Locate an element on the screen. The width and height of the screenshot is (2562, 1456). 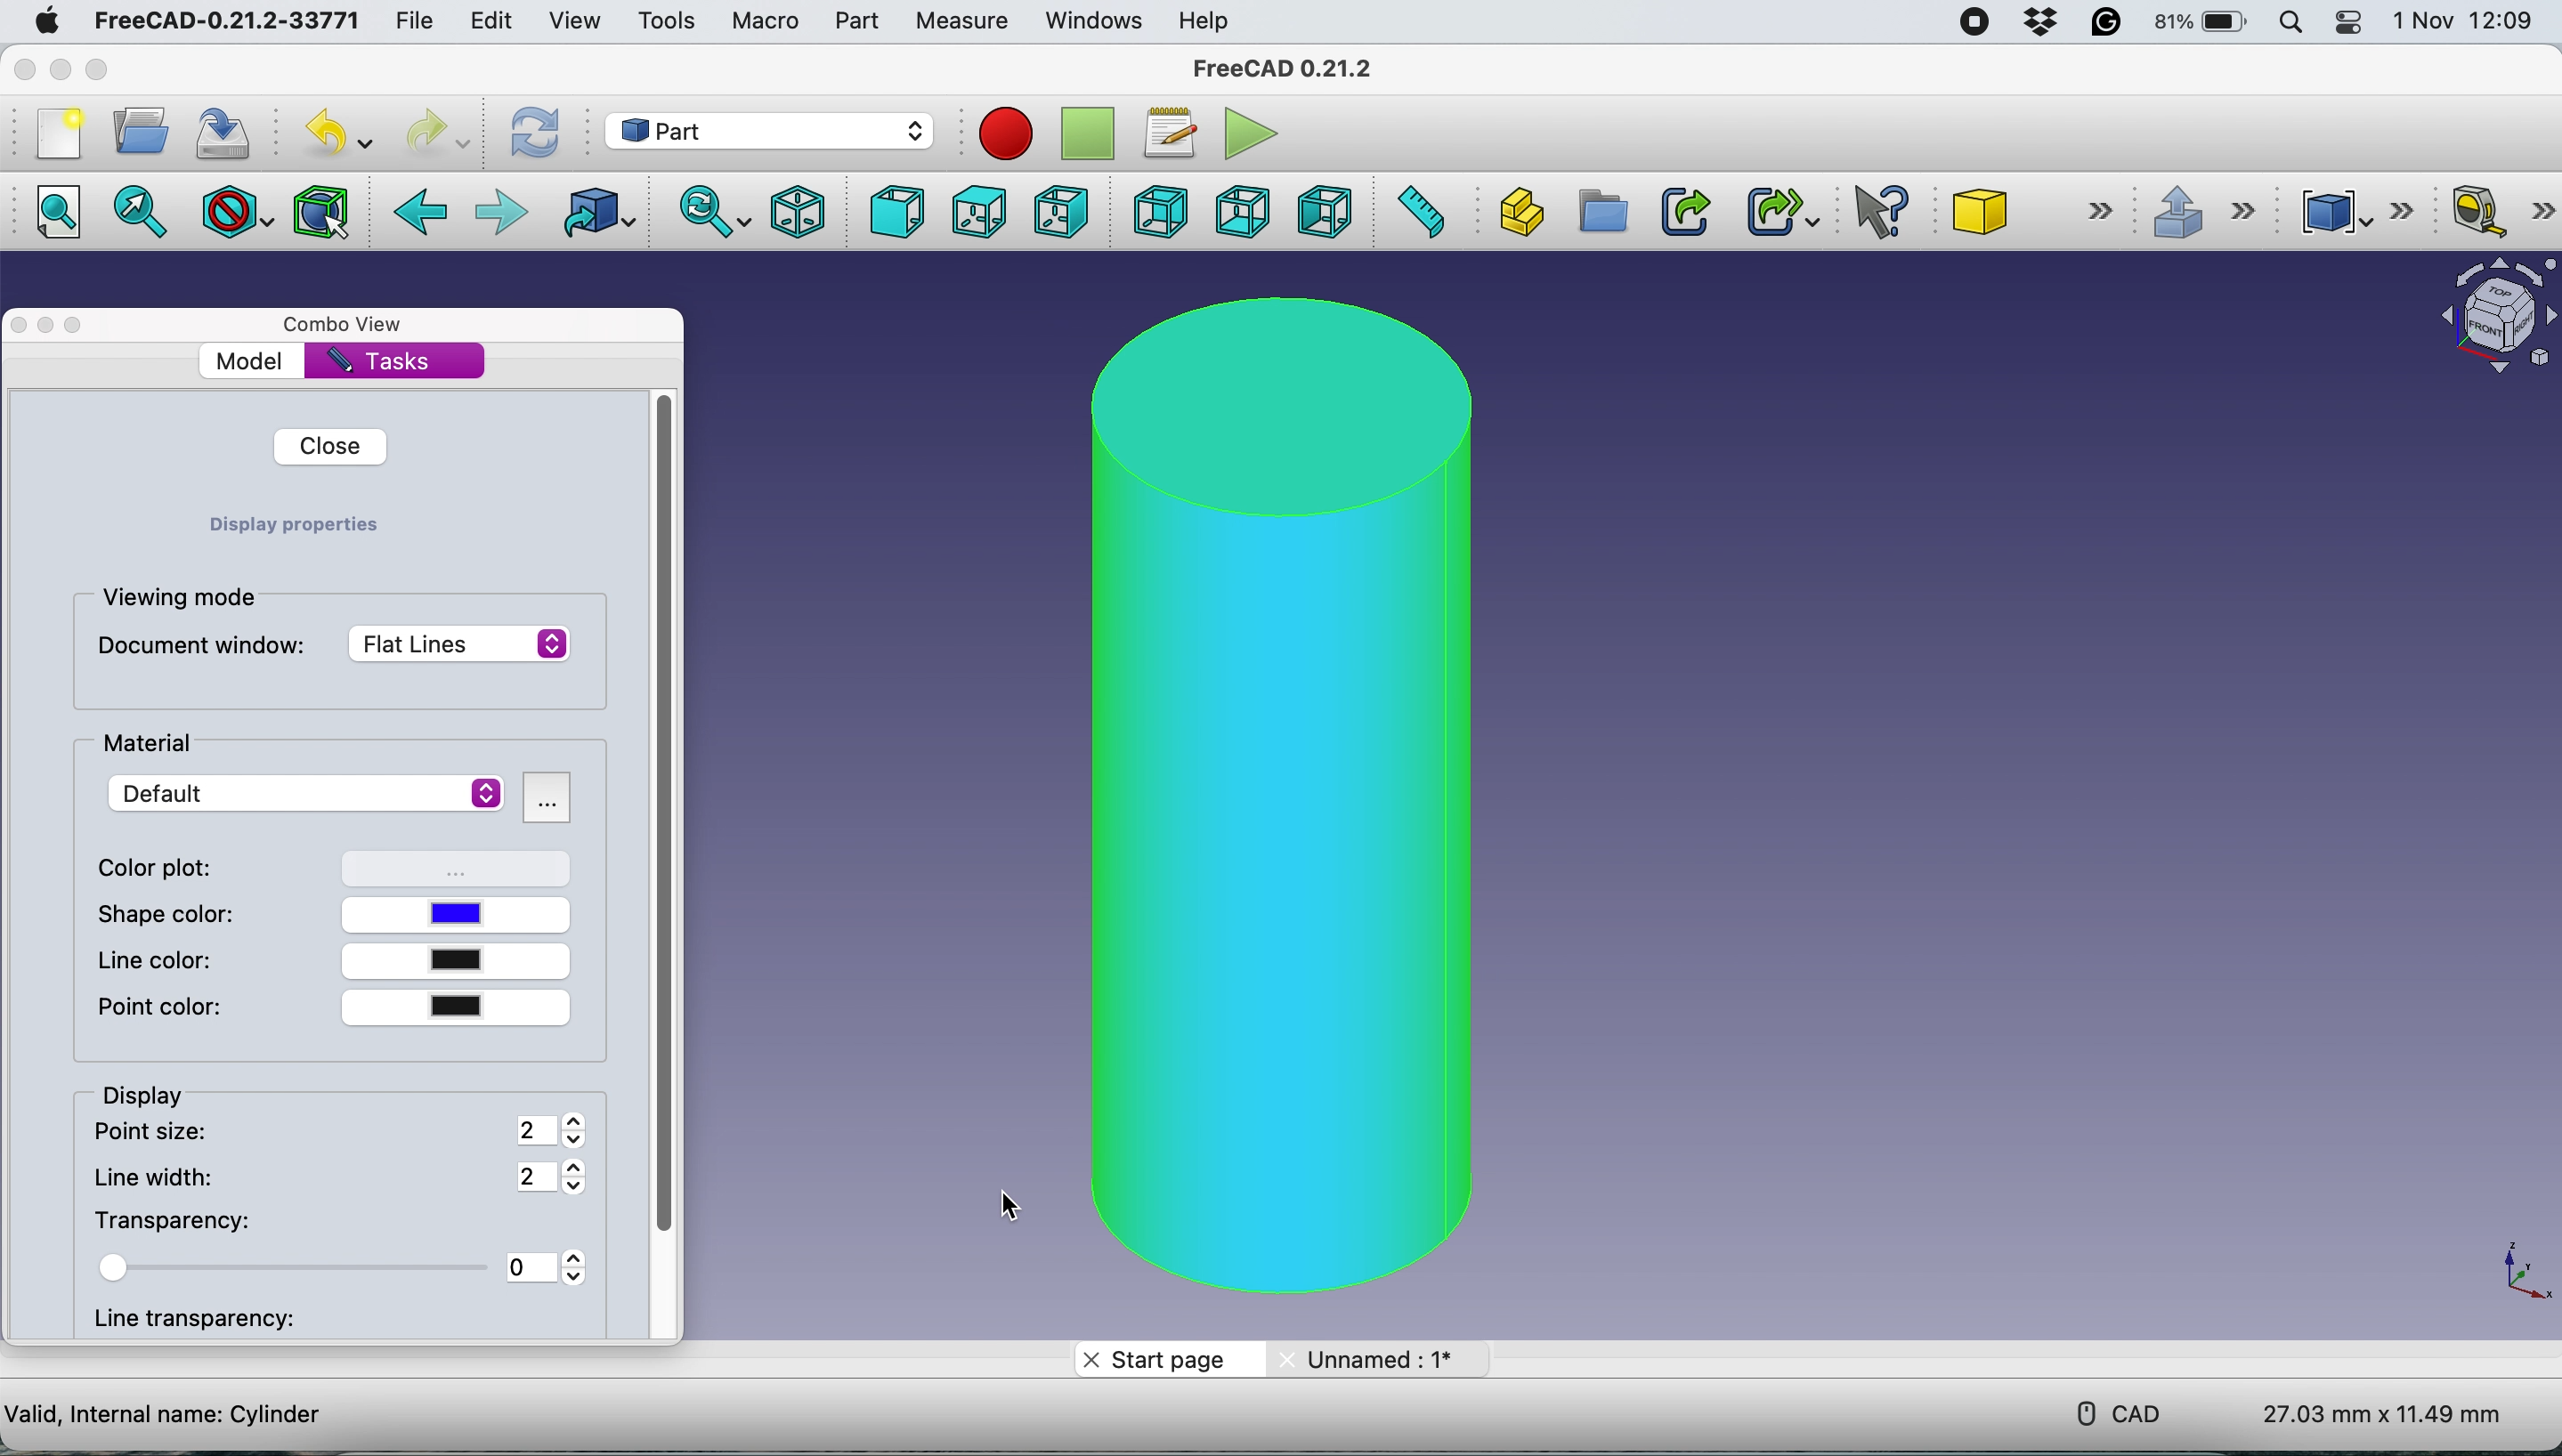
model is located at coordinates (290, 360).